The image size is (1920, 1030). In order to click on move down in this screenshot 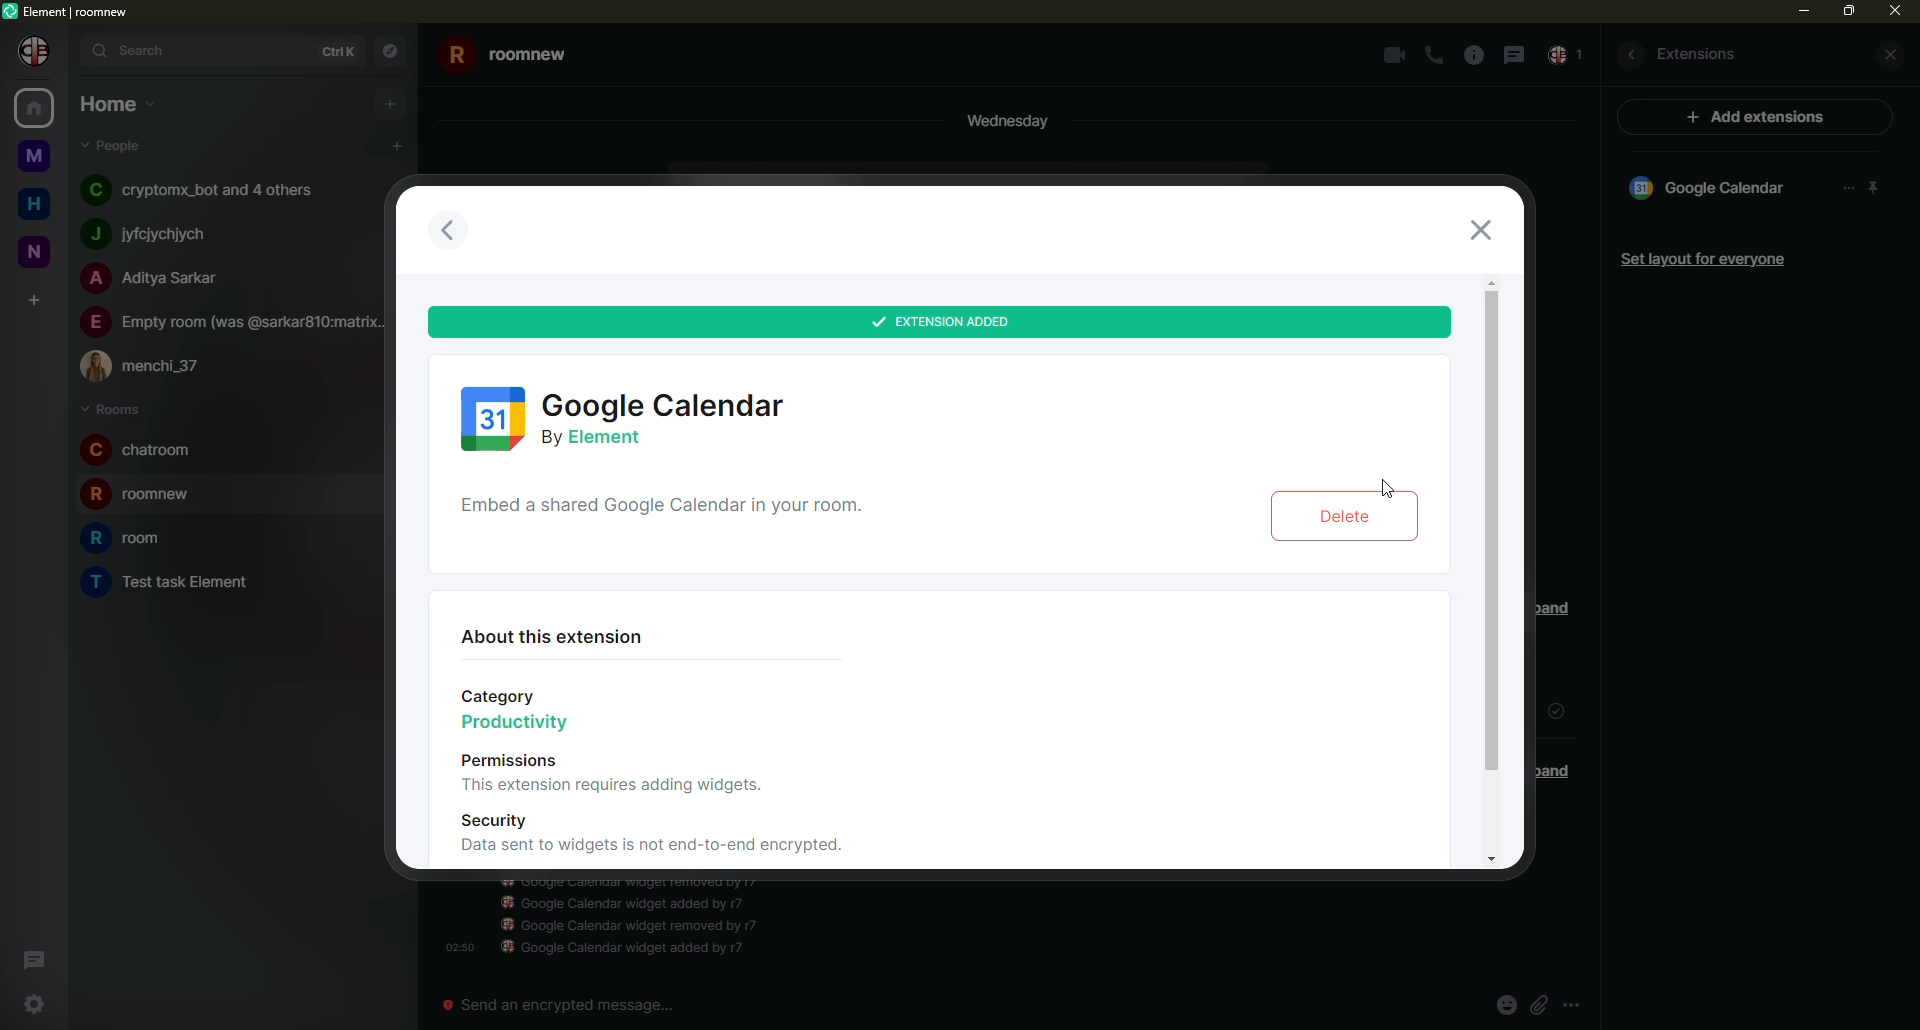, I will do `click(1490, 856)`.